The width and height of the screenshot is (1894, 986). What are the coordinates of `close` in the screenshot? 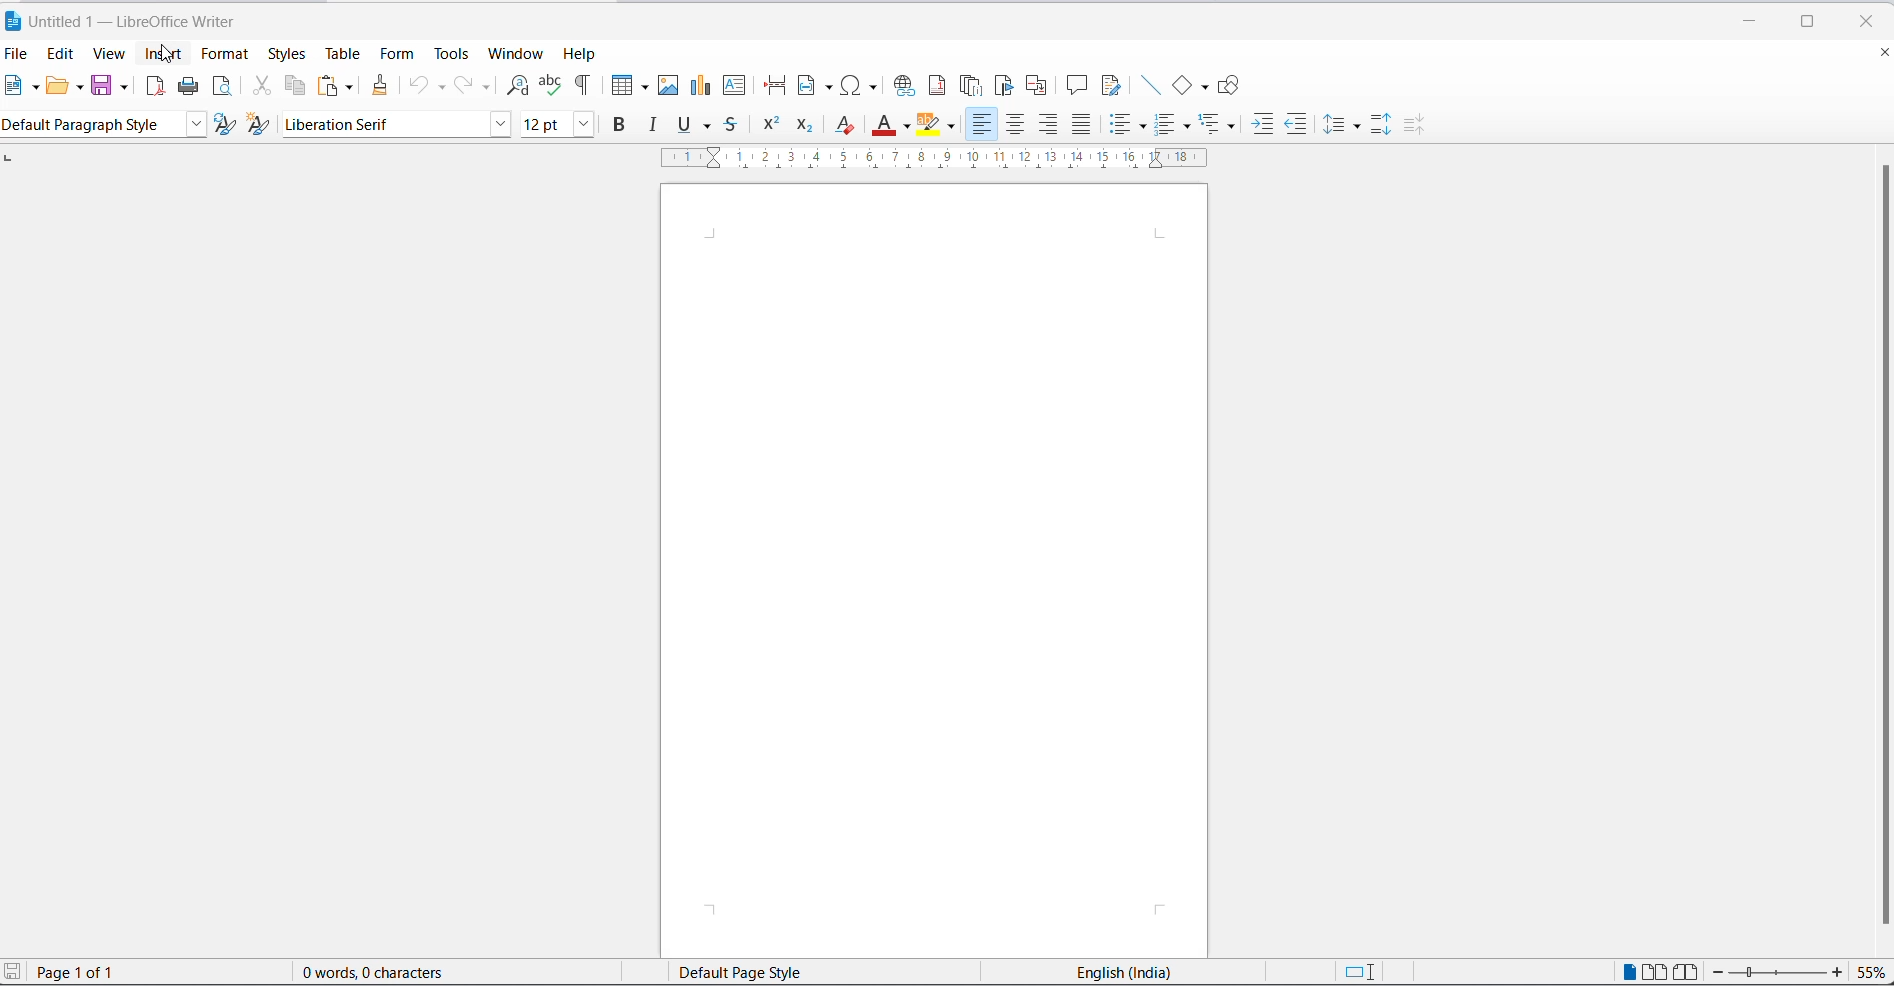 It's located at (1873, 19).